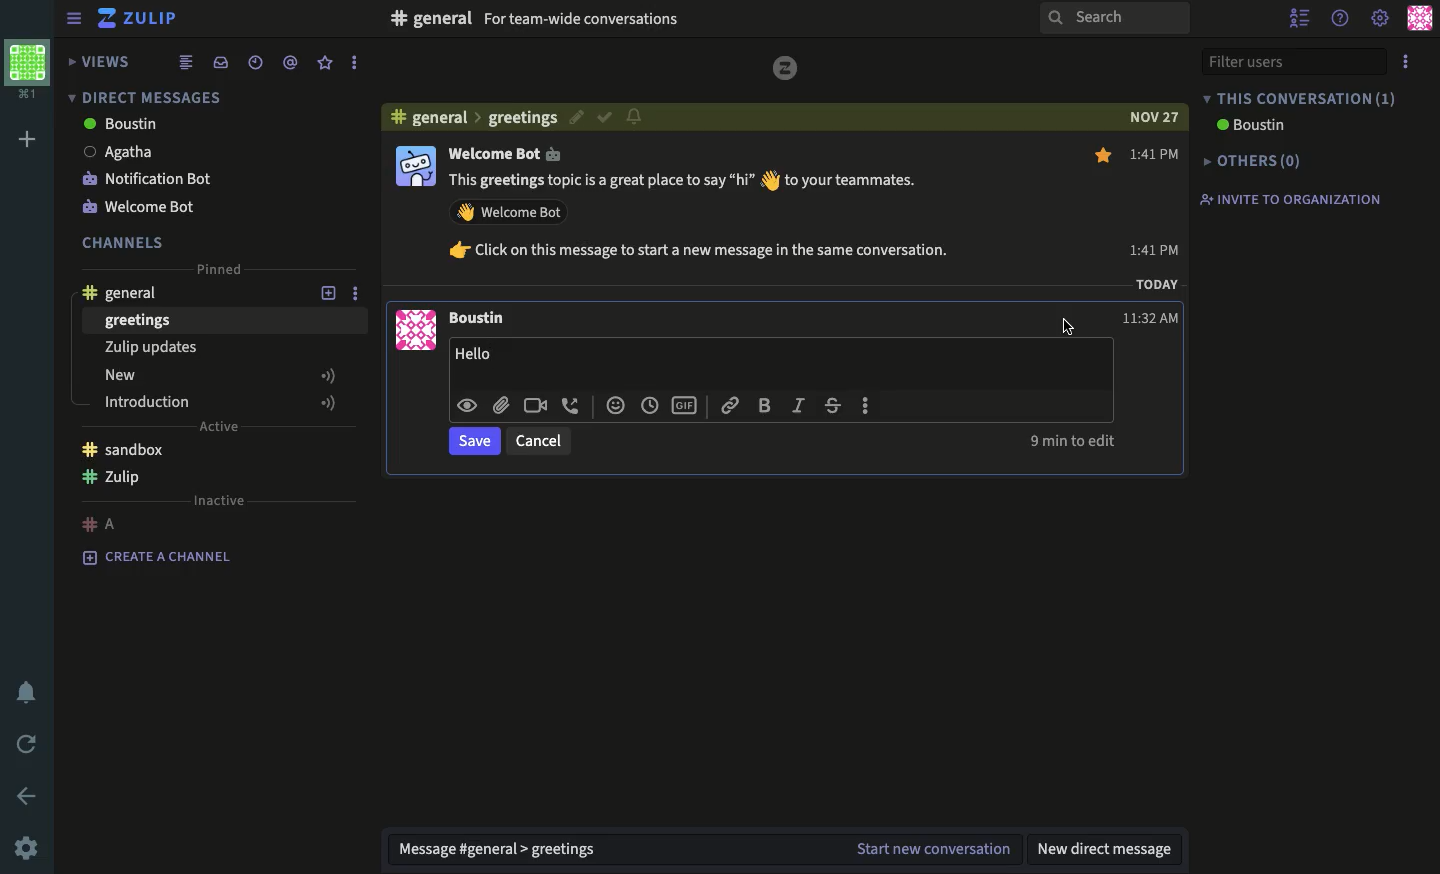  Describe the element at coordinates (467, 408) in the screenshot. I see `visible` at that location.